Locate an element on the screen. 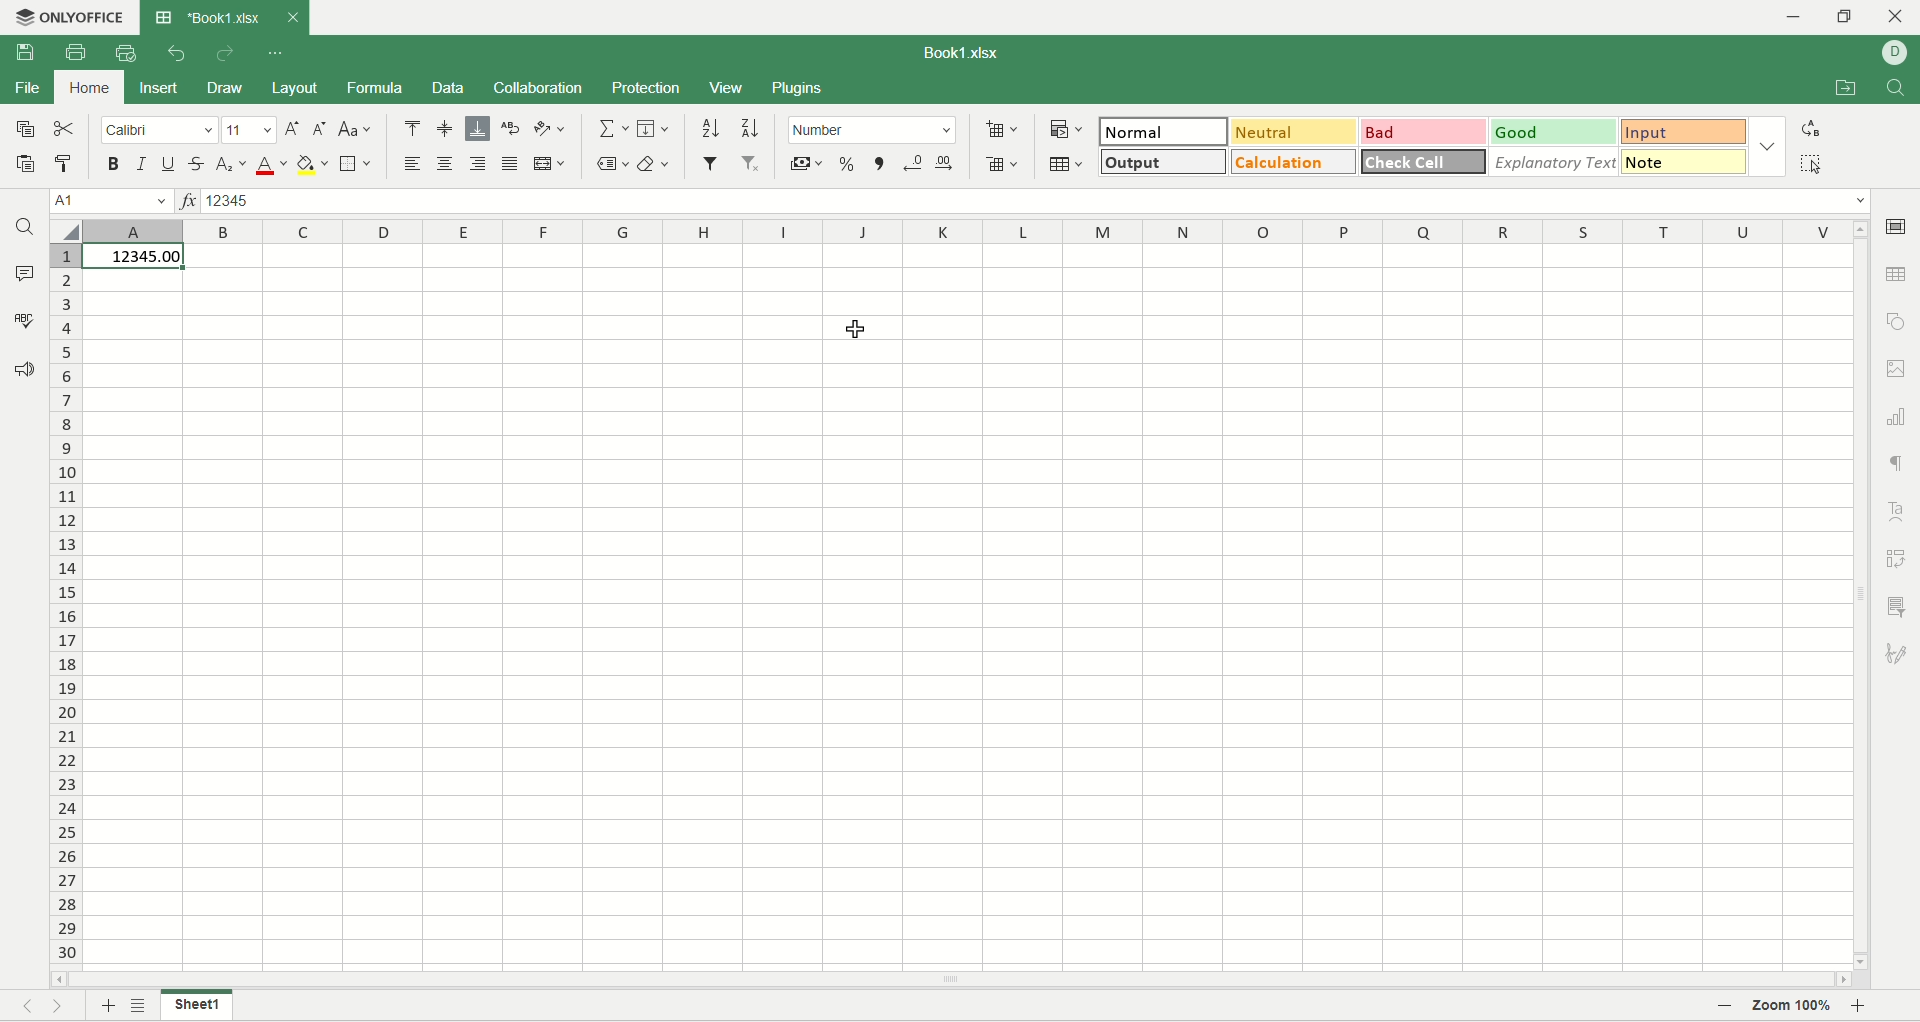 This screenshot has height=1022, width=1920. spell check is located at coordinates (22, 320).